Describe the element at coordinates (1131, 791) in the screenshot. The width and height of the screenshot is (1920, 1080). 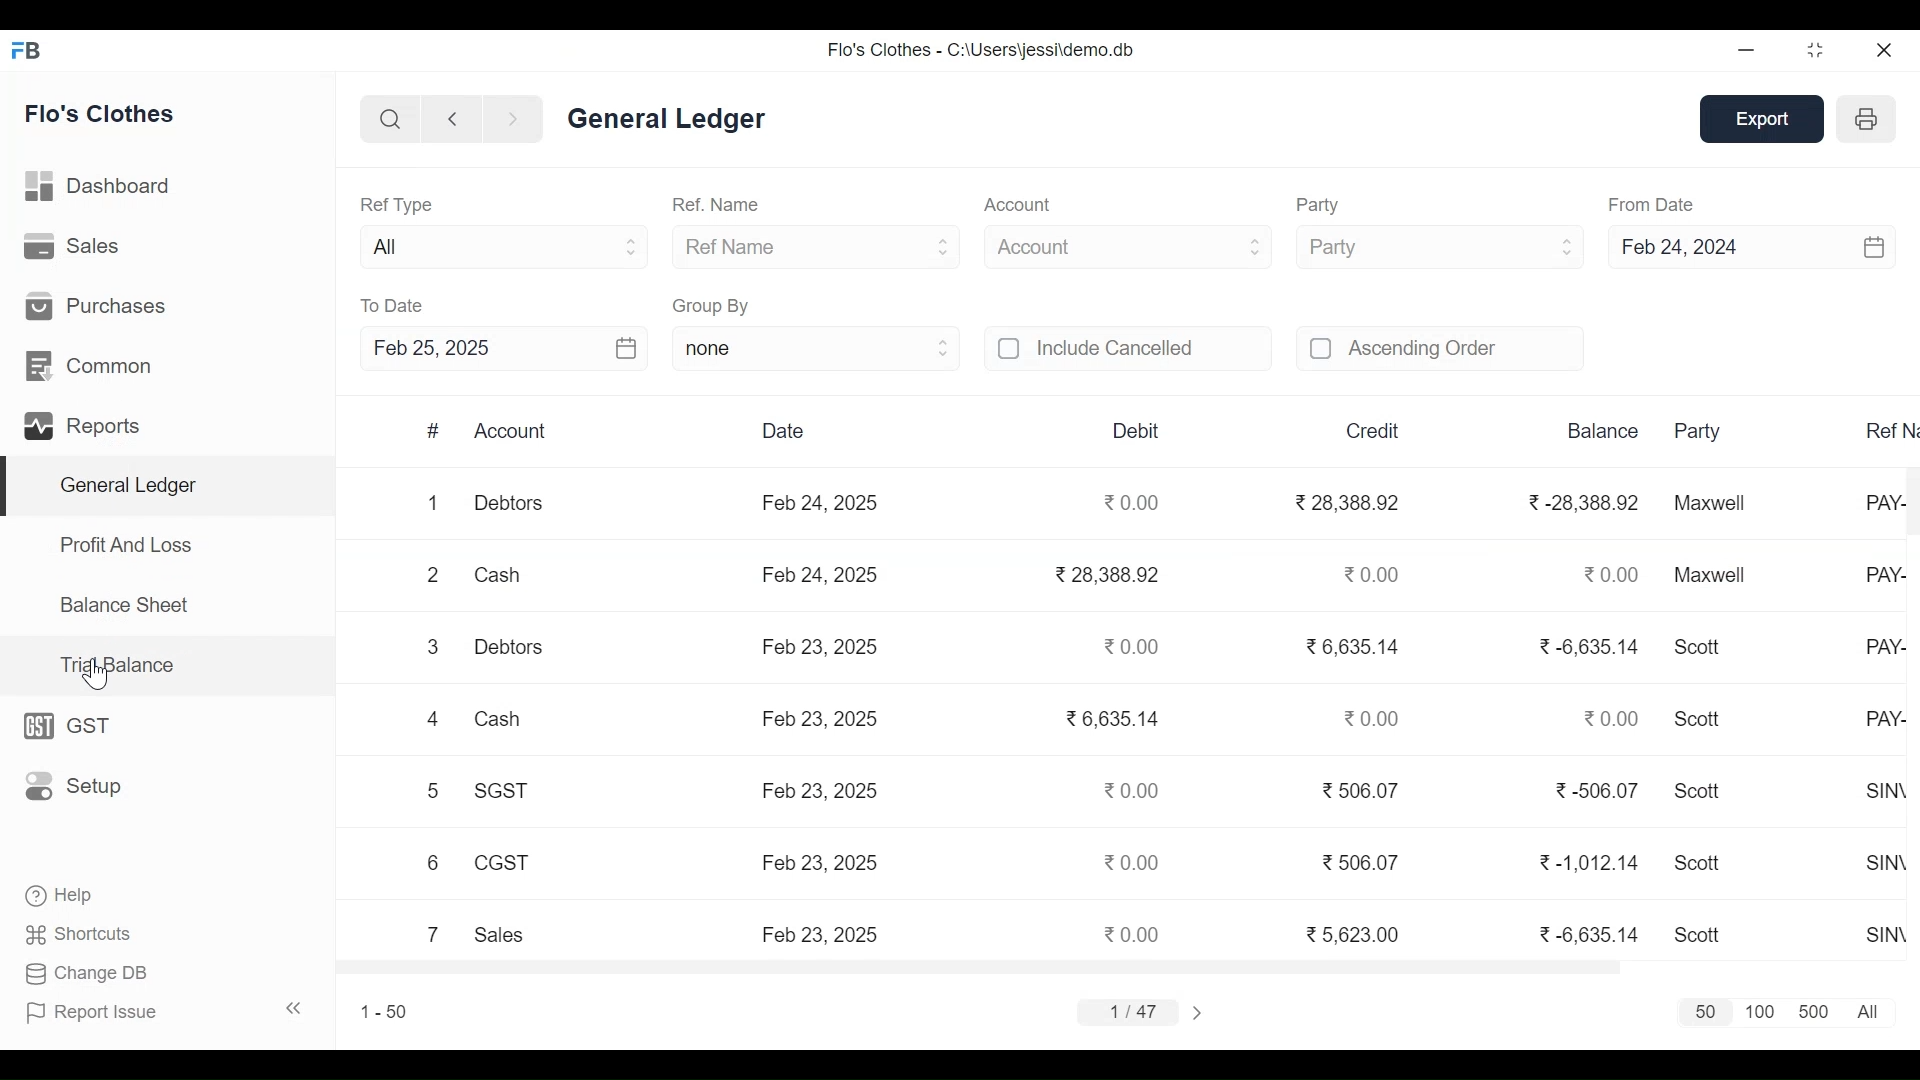
I see `0.00` at that location.